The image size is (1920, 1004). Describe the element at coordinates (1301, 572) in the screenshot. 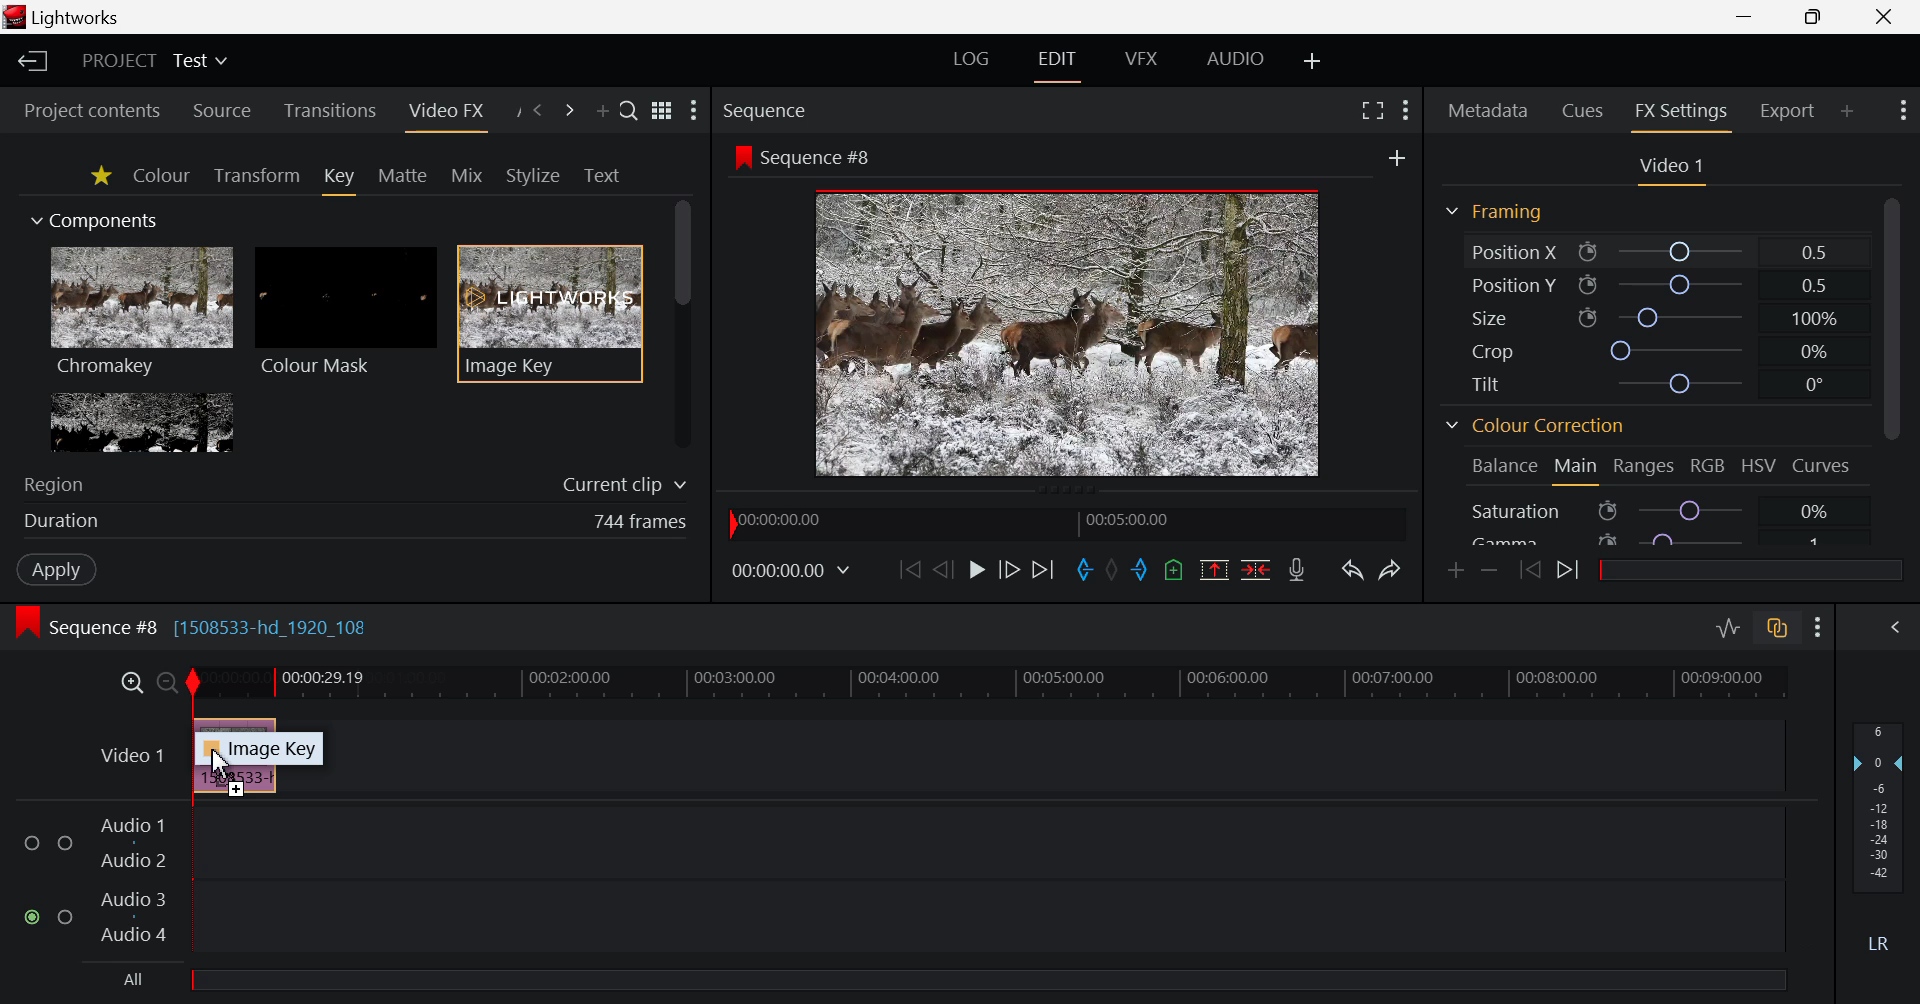

I see `Record Voiceover` at that location.